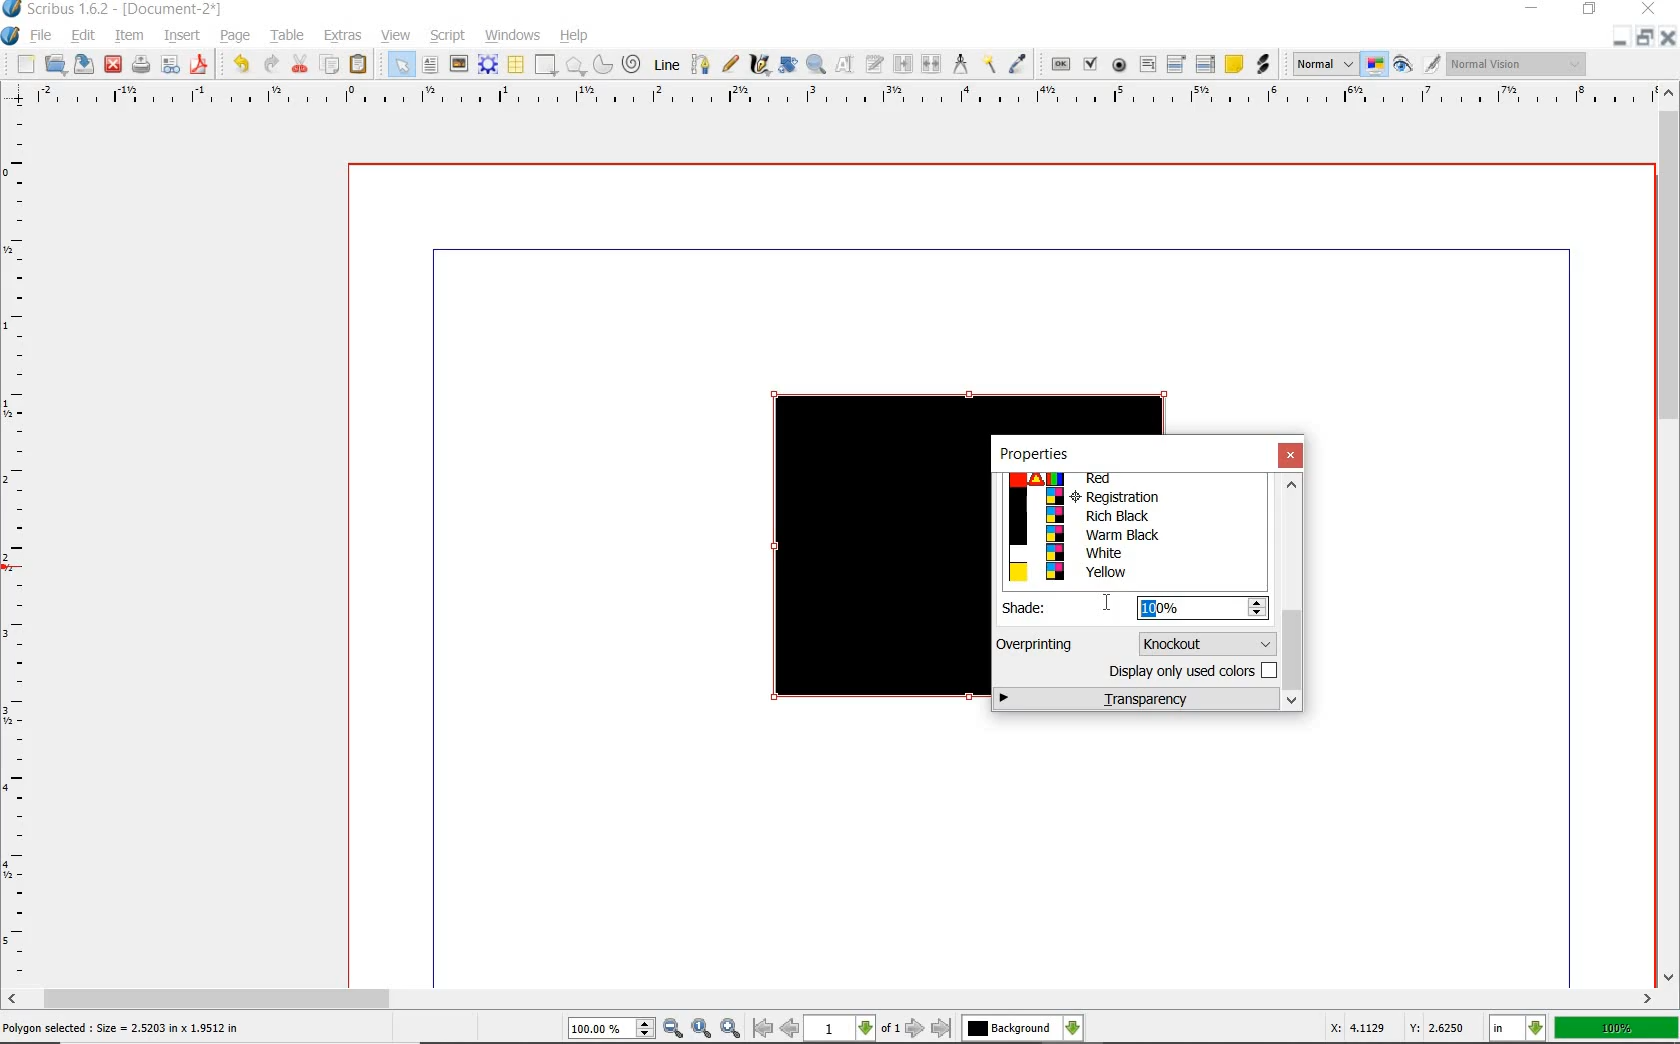 This screenshot has width=1680, height=1044. What do you see at coordinates (762, 1030) in the screenshot?
I see `go to first page` at bounding box center [762, 1030].